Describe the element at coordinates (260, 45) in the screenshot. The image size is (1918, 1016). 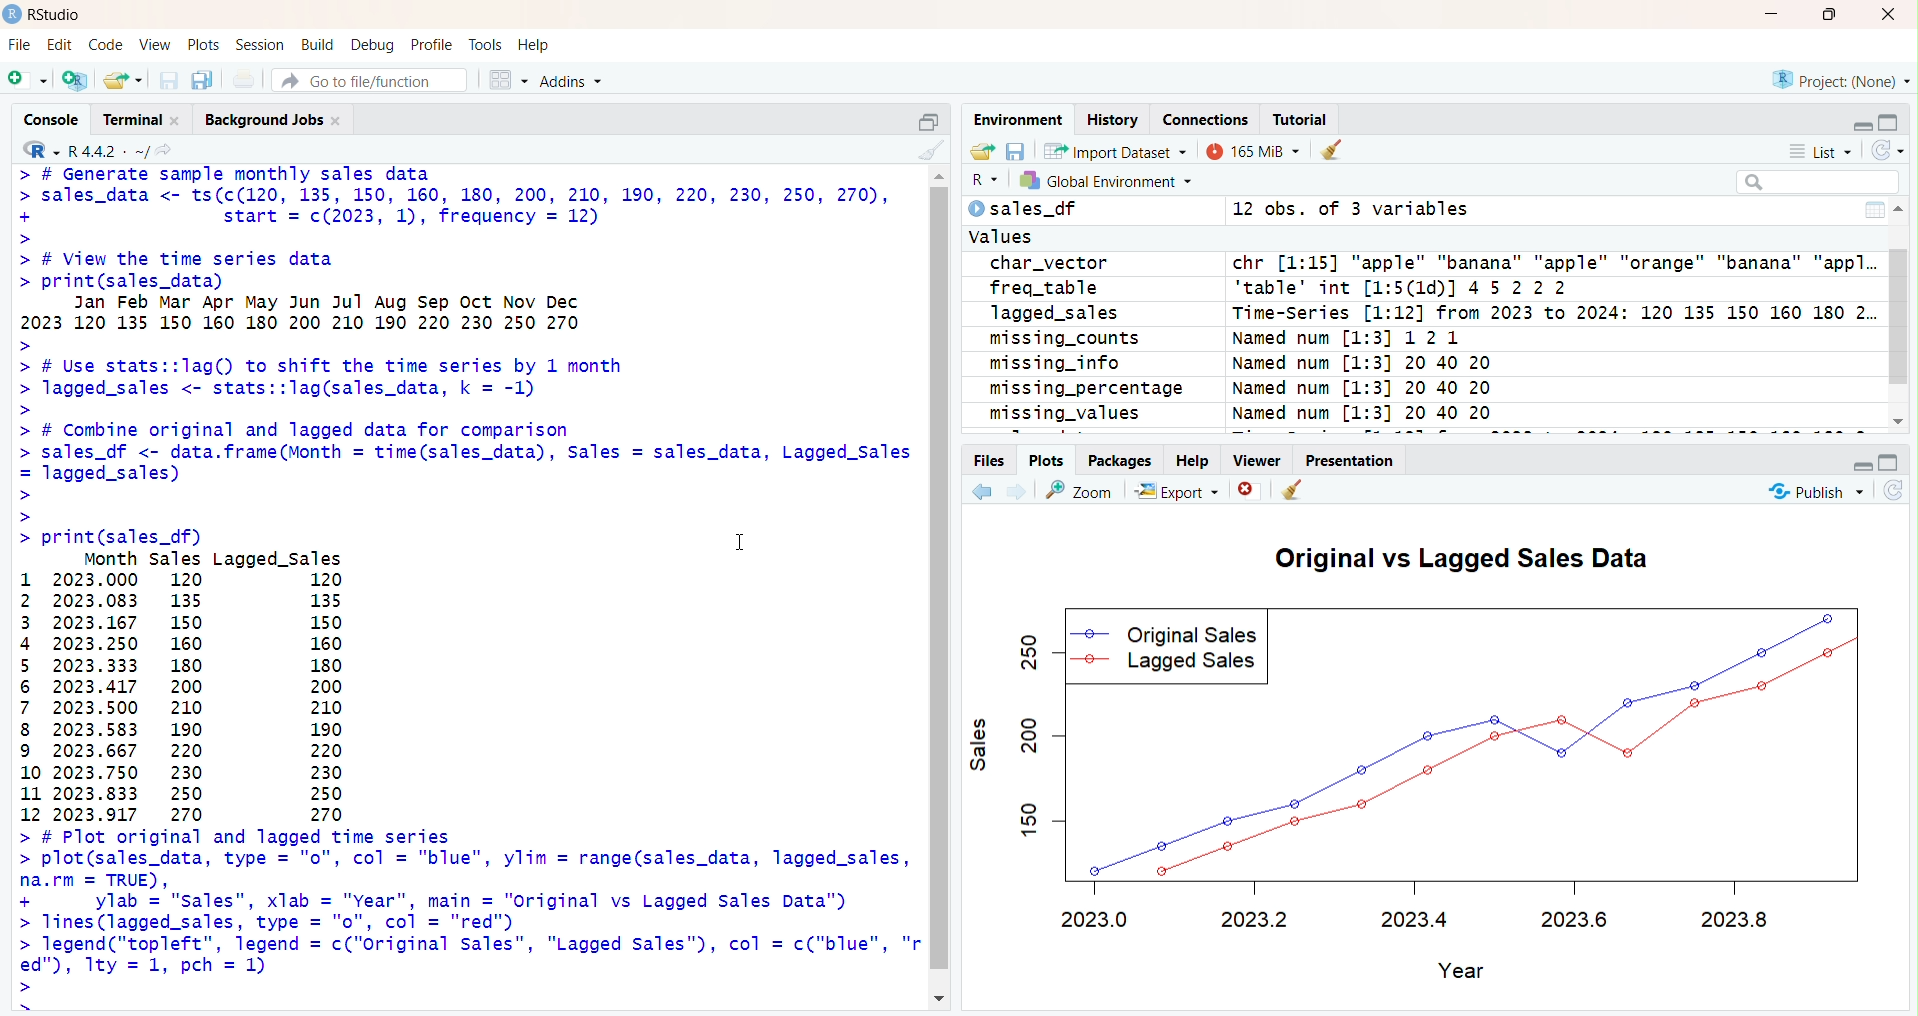
I see `session` at that location.